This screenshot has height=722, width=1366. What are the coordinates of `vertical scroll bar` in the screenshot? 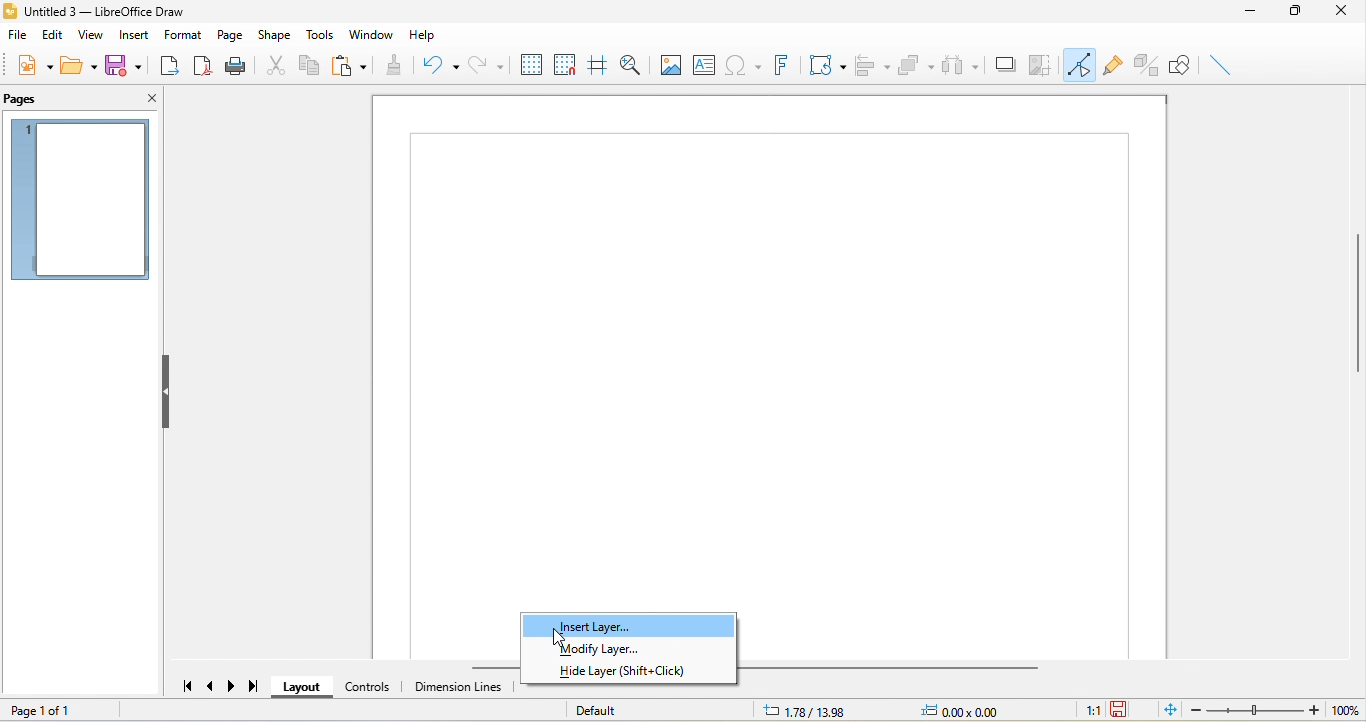 It's located at (1353, 302).